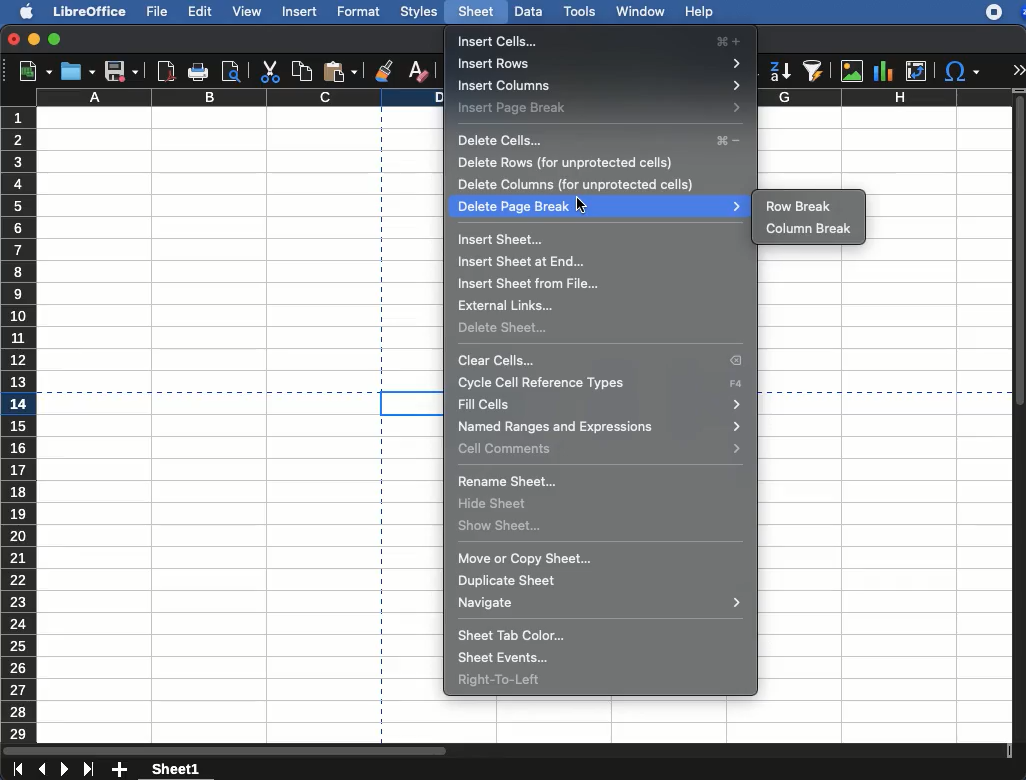 This screenshot has width=1026, height=780. I want to click on row break, so click(803, 206).